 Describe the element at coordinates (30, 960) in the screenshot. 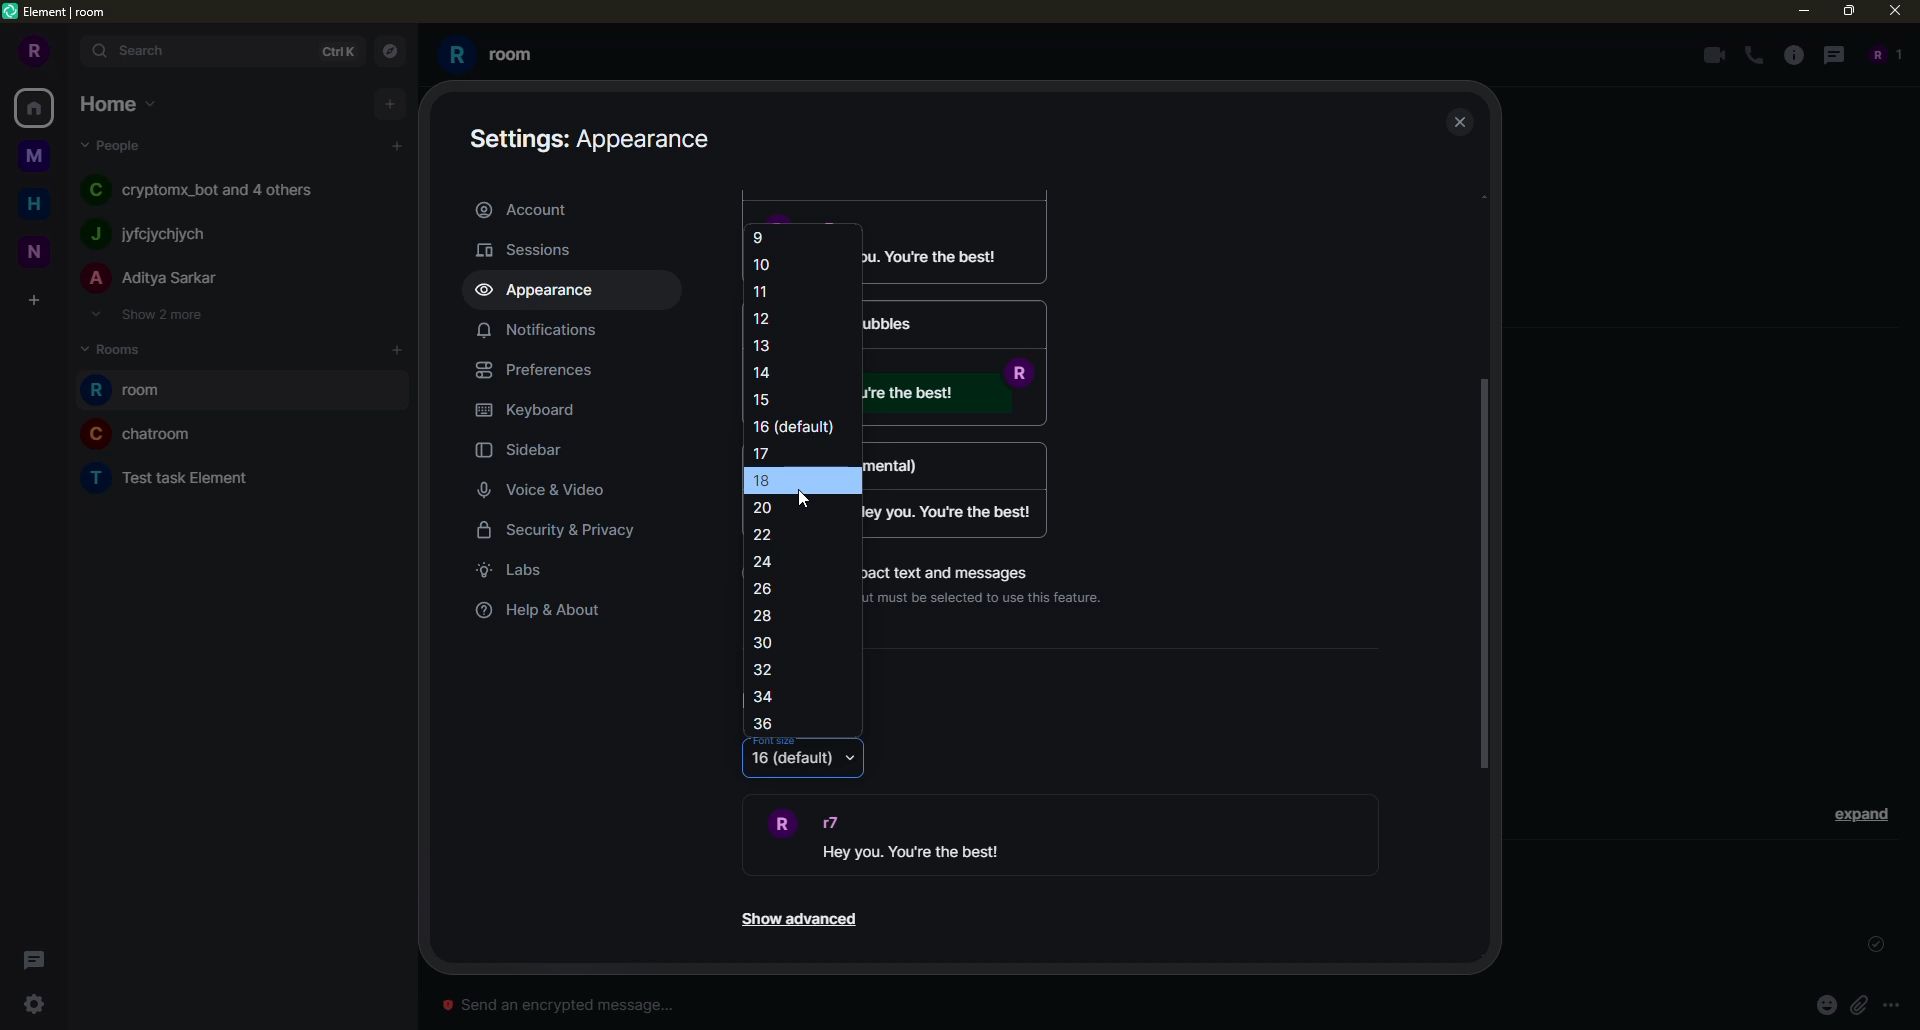

I see `threads` at that location.